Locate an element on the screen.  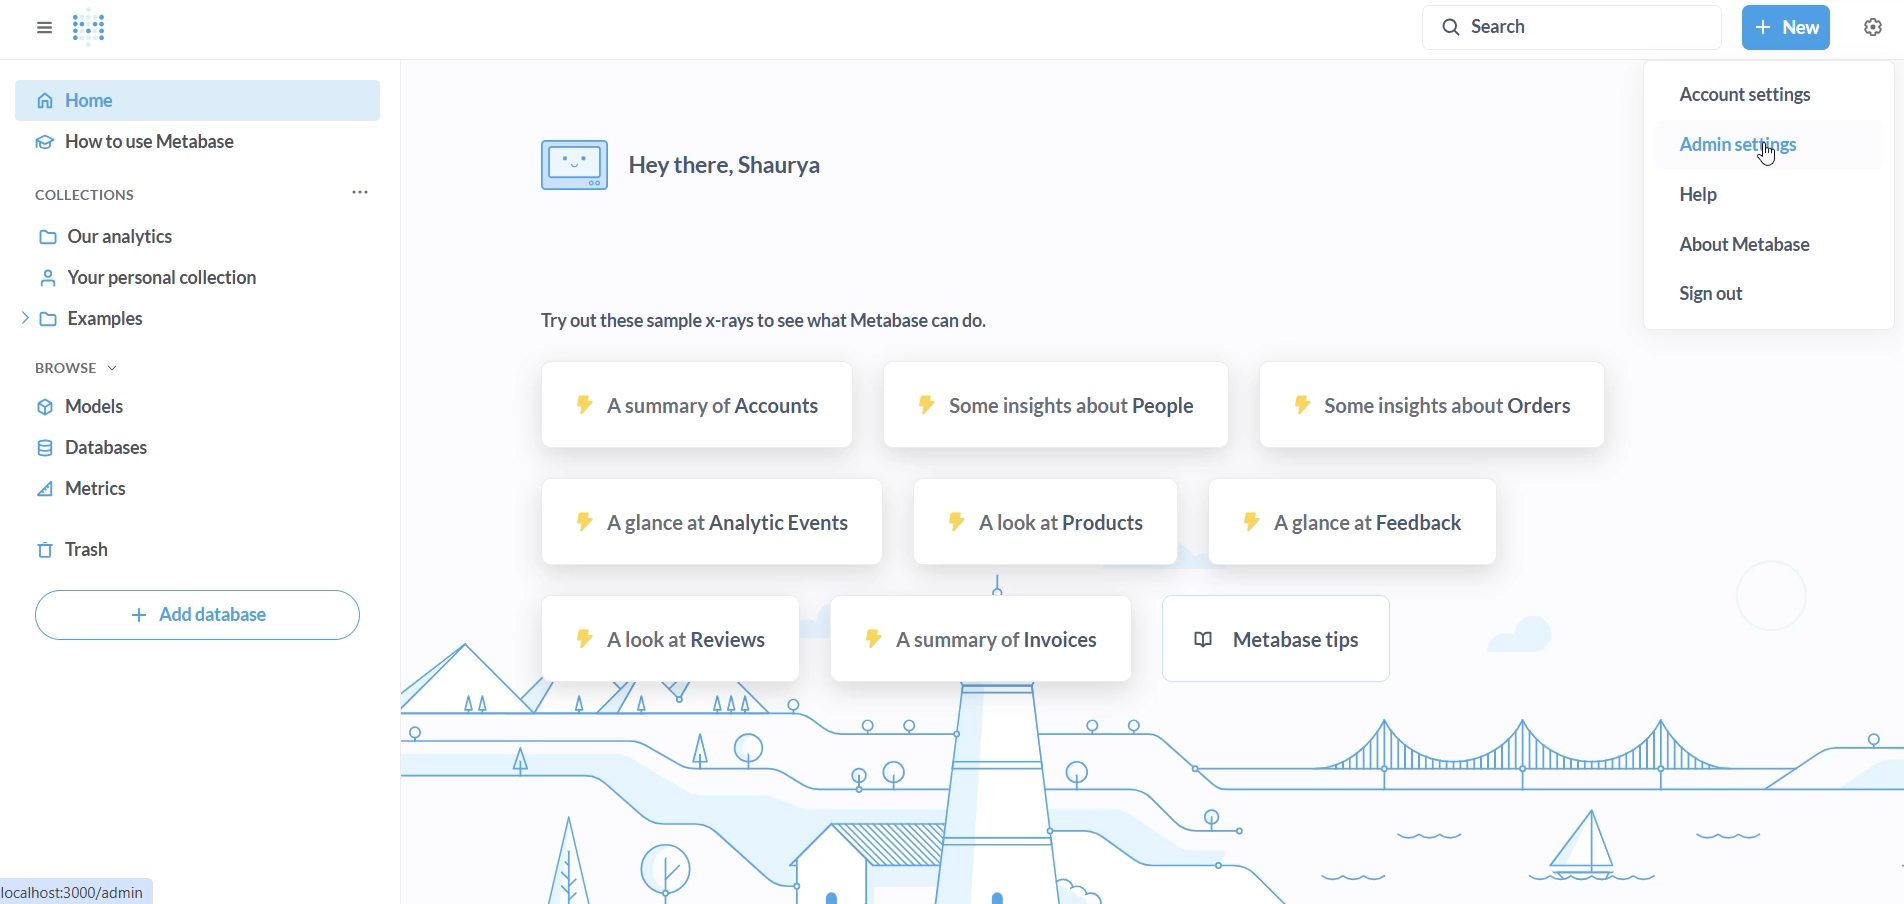
+ Add database is located at coordinates (202, 615).